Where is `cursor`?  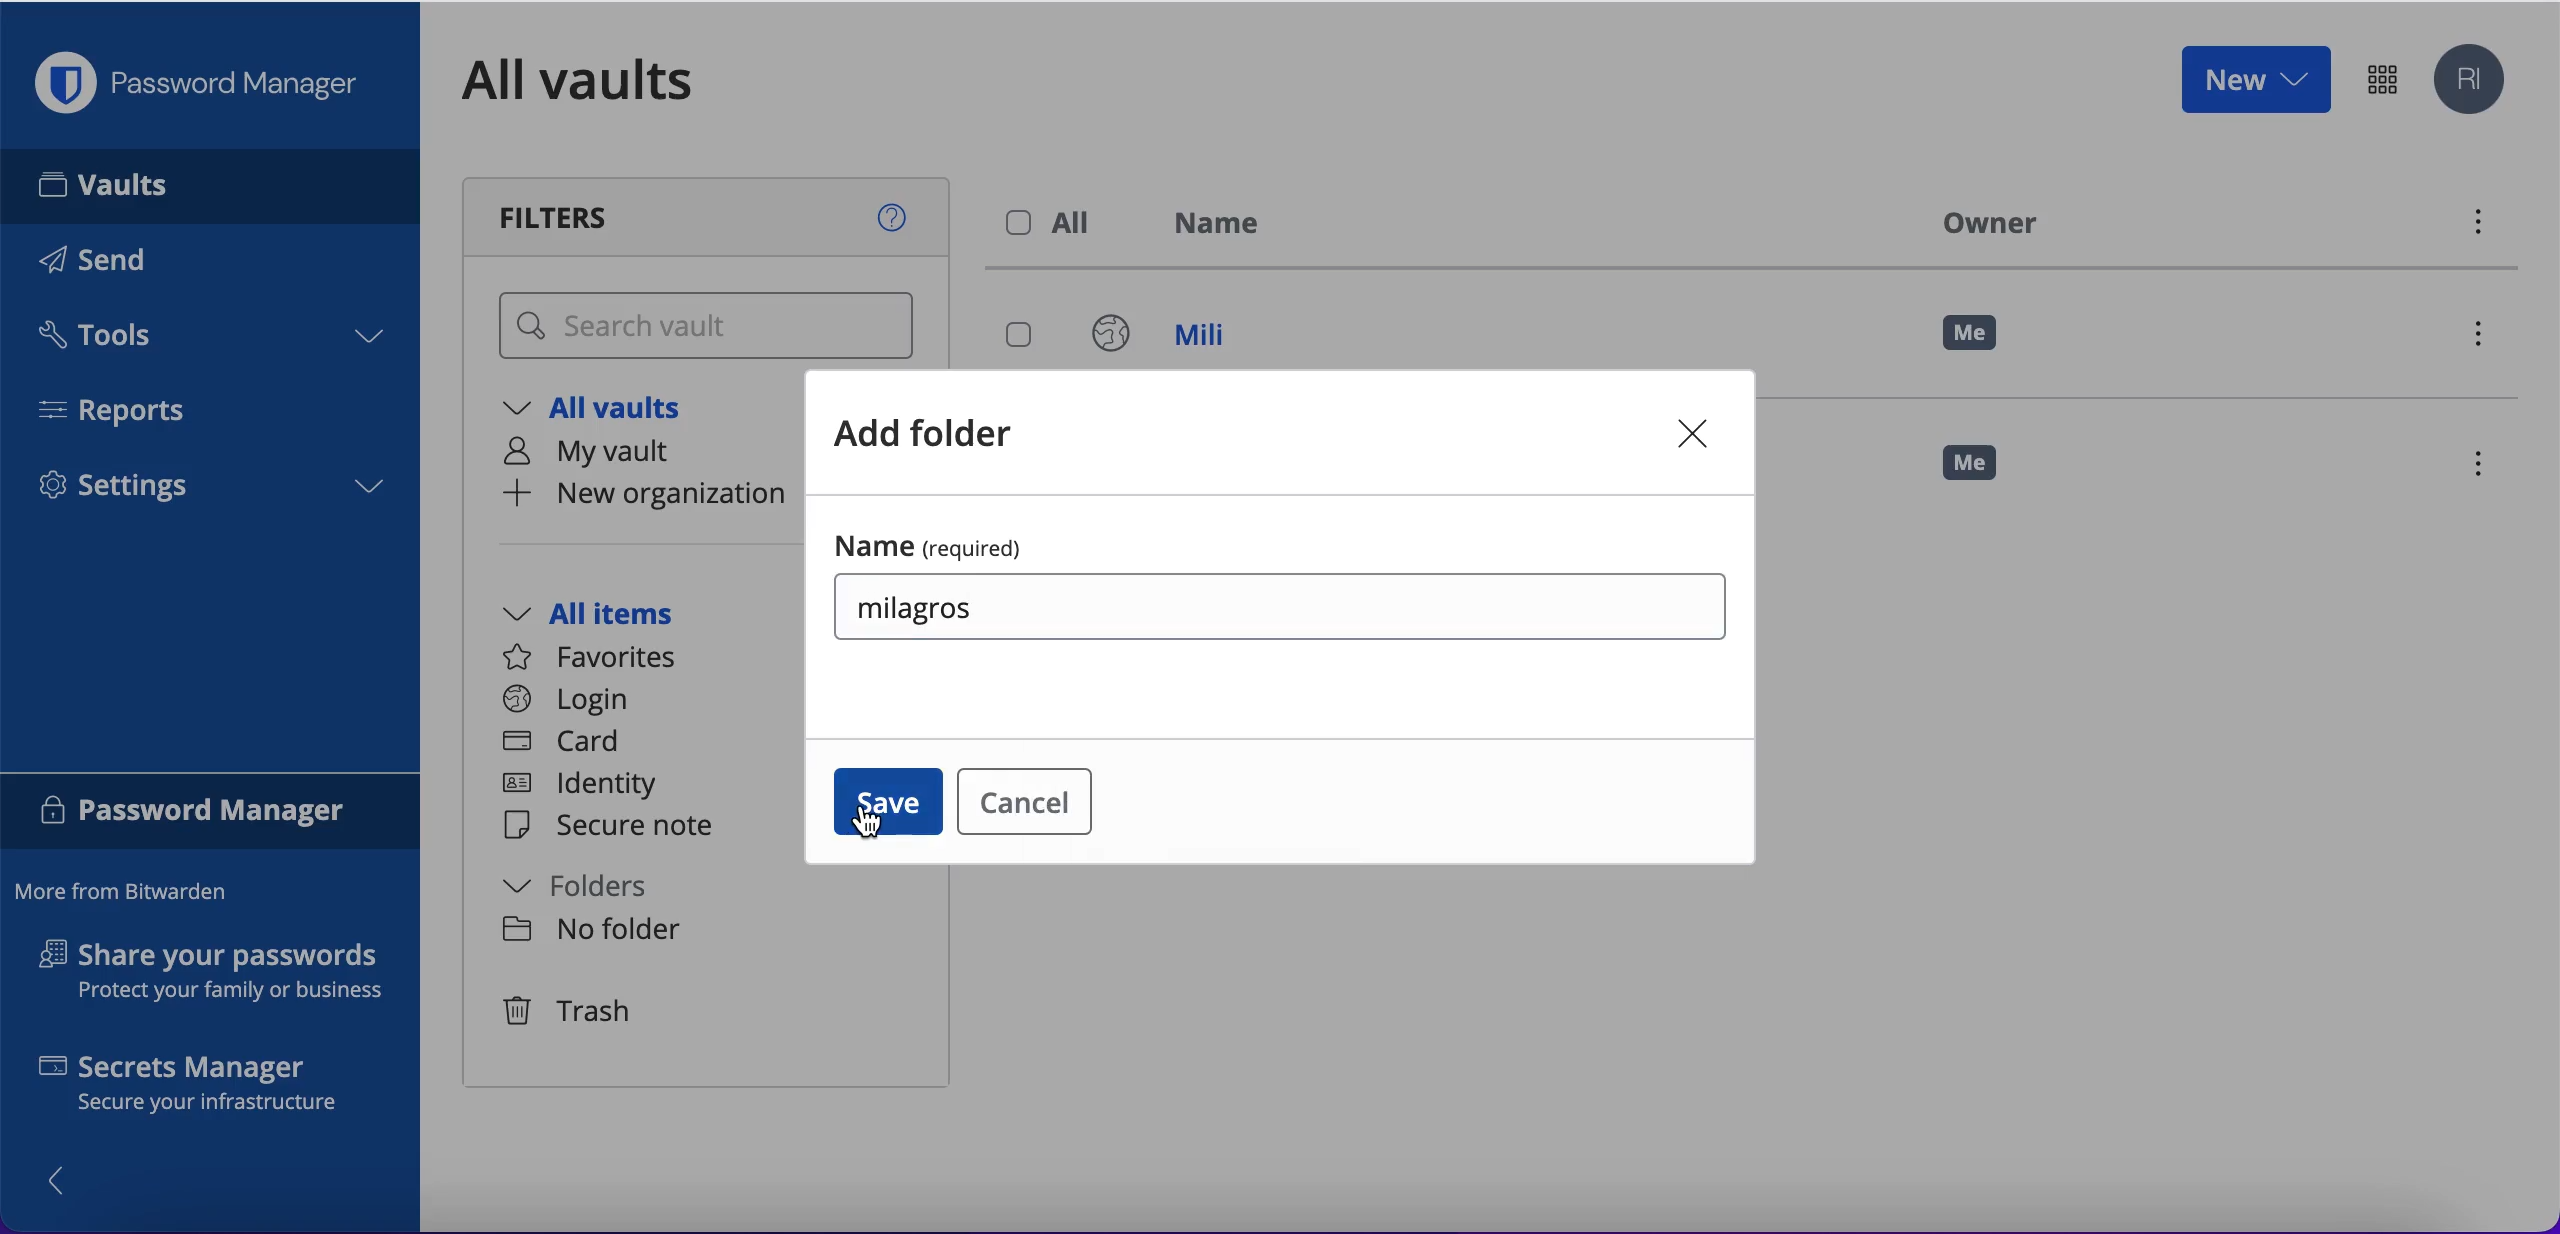 cursor is located at coordinates (879, 825).